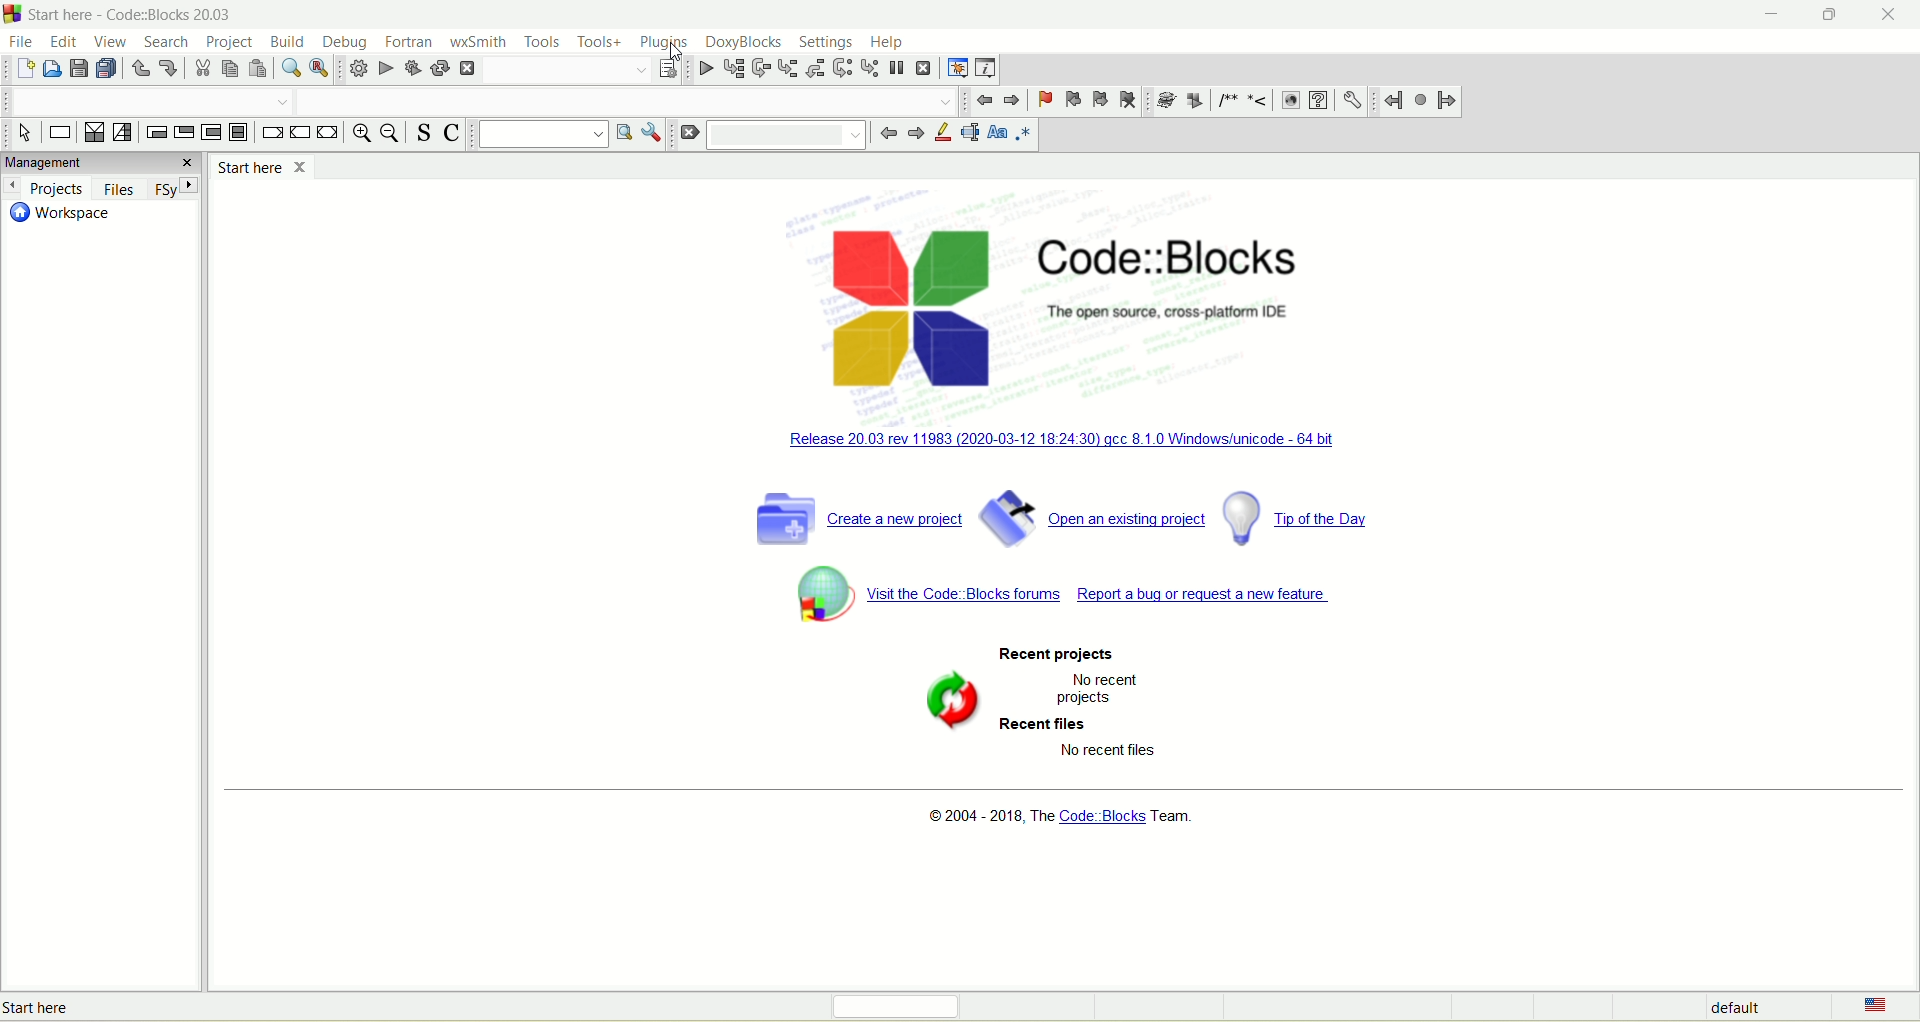 Image resolution: width=1920 pixels, height=1022 pixels. What do you see at coordinates (345, 40) in the screenshot?
I see `debug` at bounding box center [345, 40].